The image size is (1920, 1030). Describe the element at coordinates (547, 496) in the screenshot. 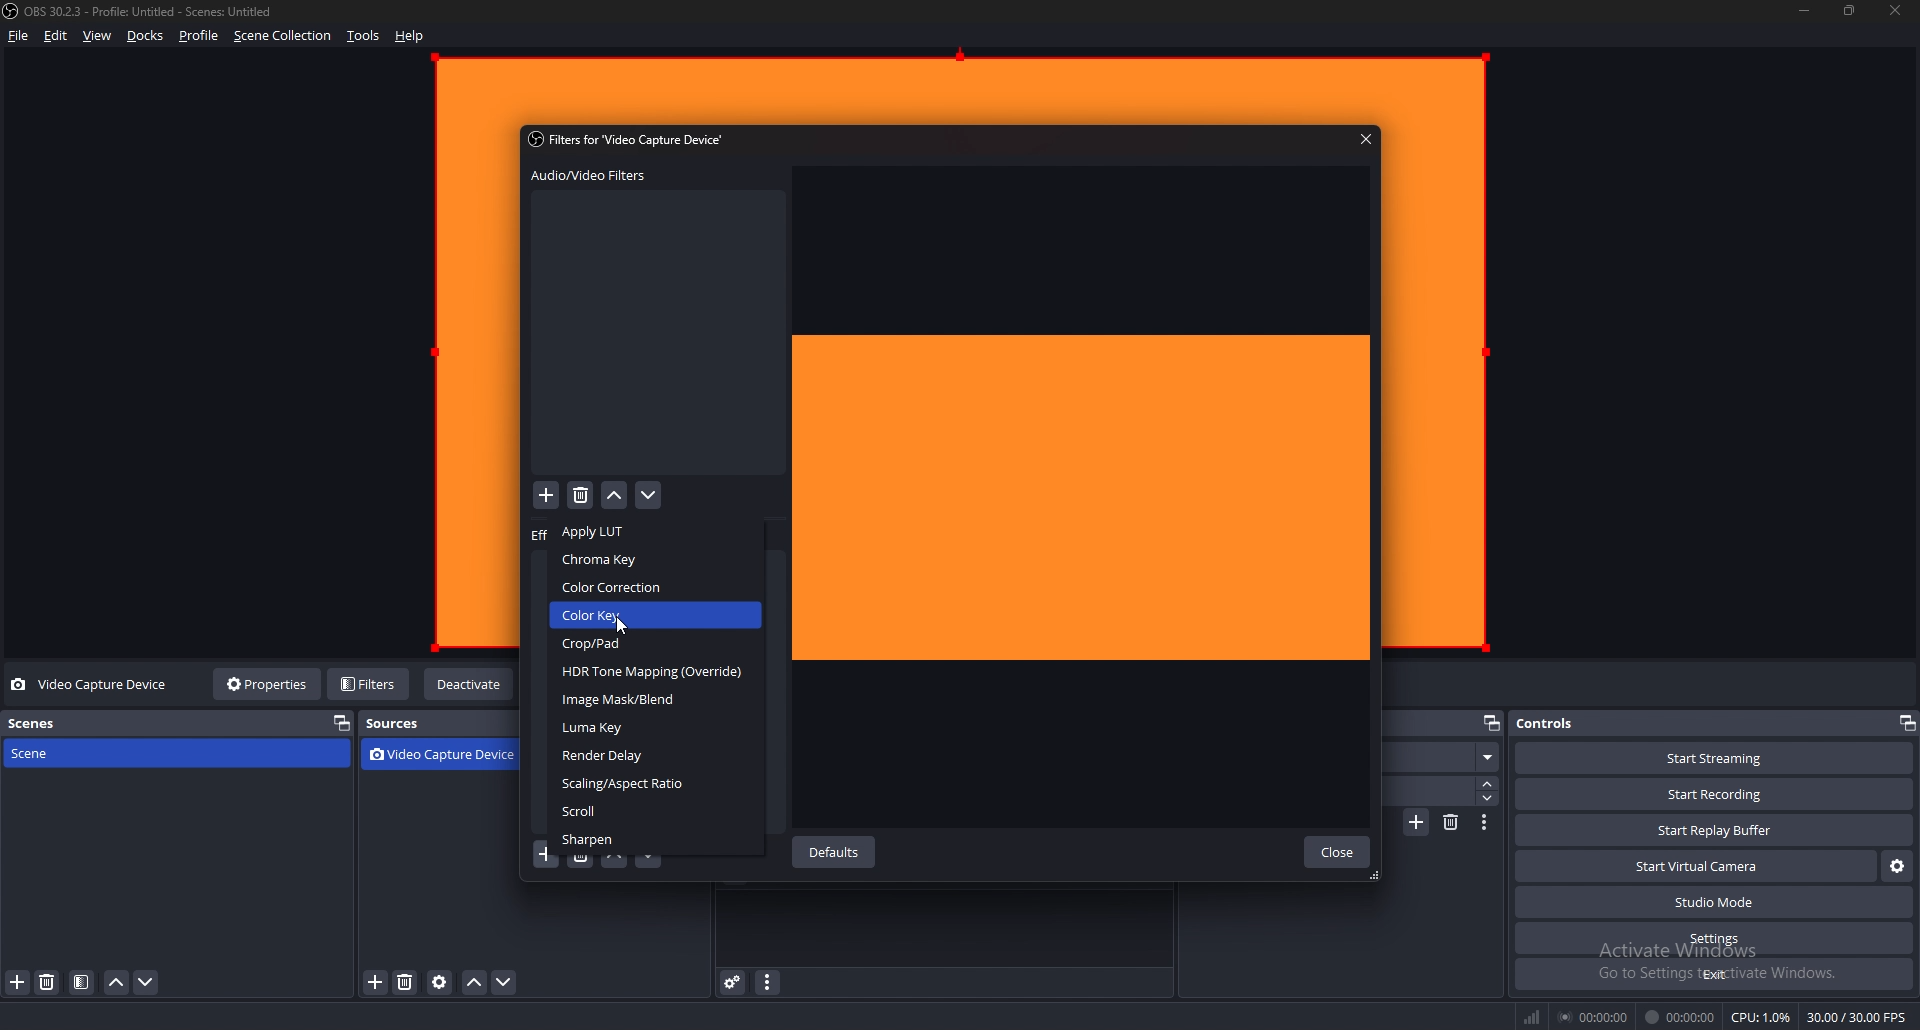

I see `add` at that location.